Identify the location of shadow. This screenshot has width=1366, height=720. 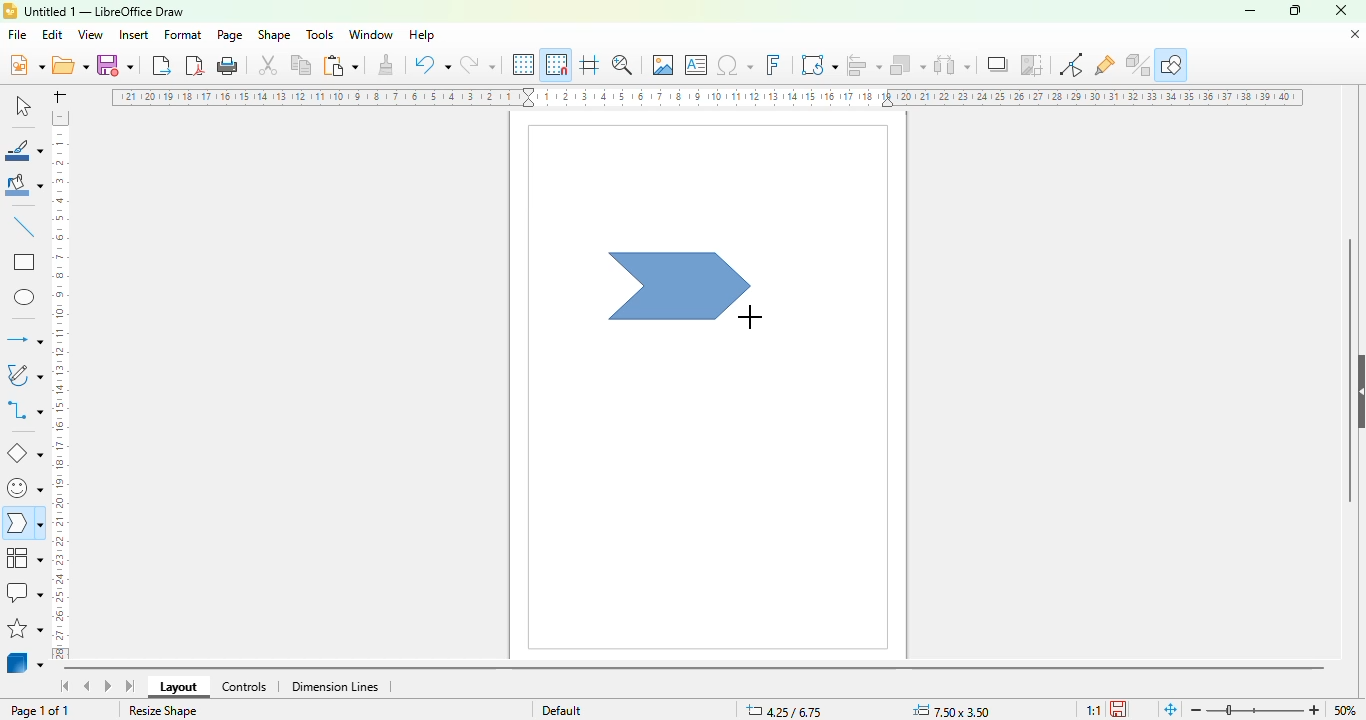
(997, 64).